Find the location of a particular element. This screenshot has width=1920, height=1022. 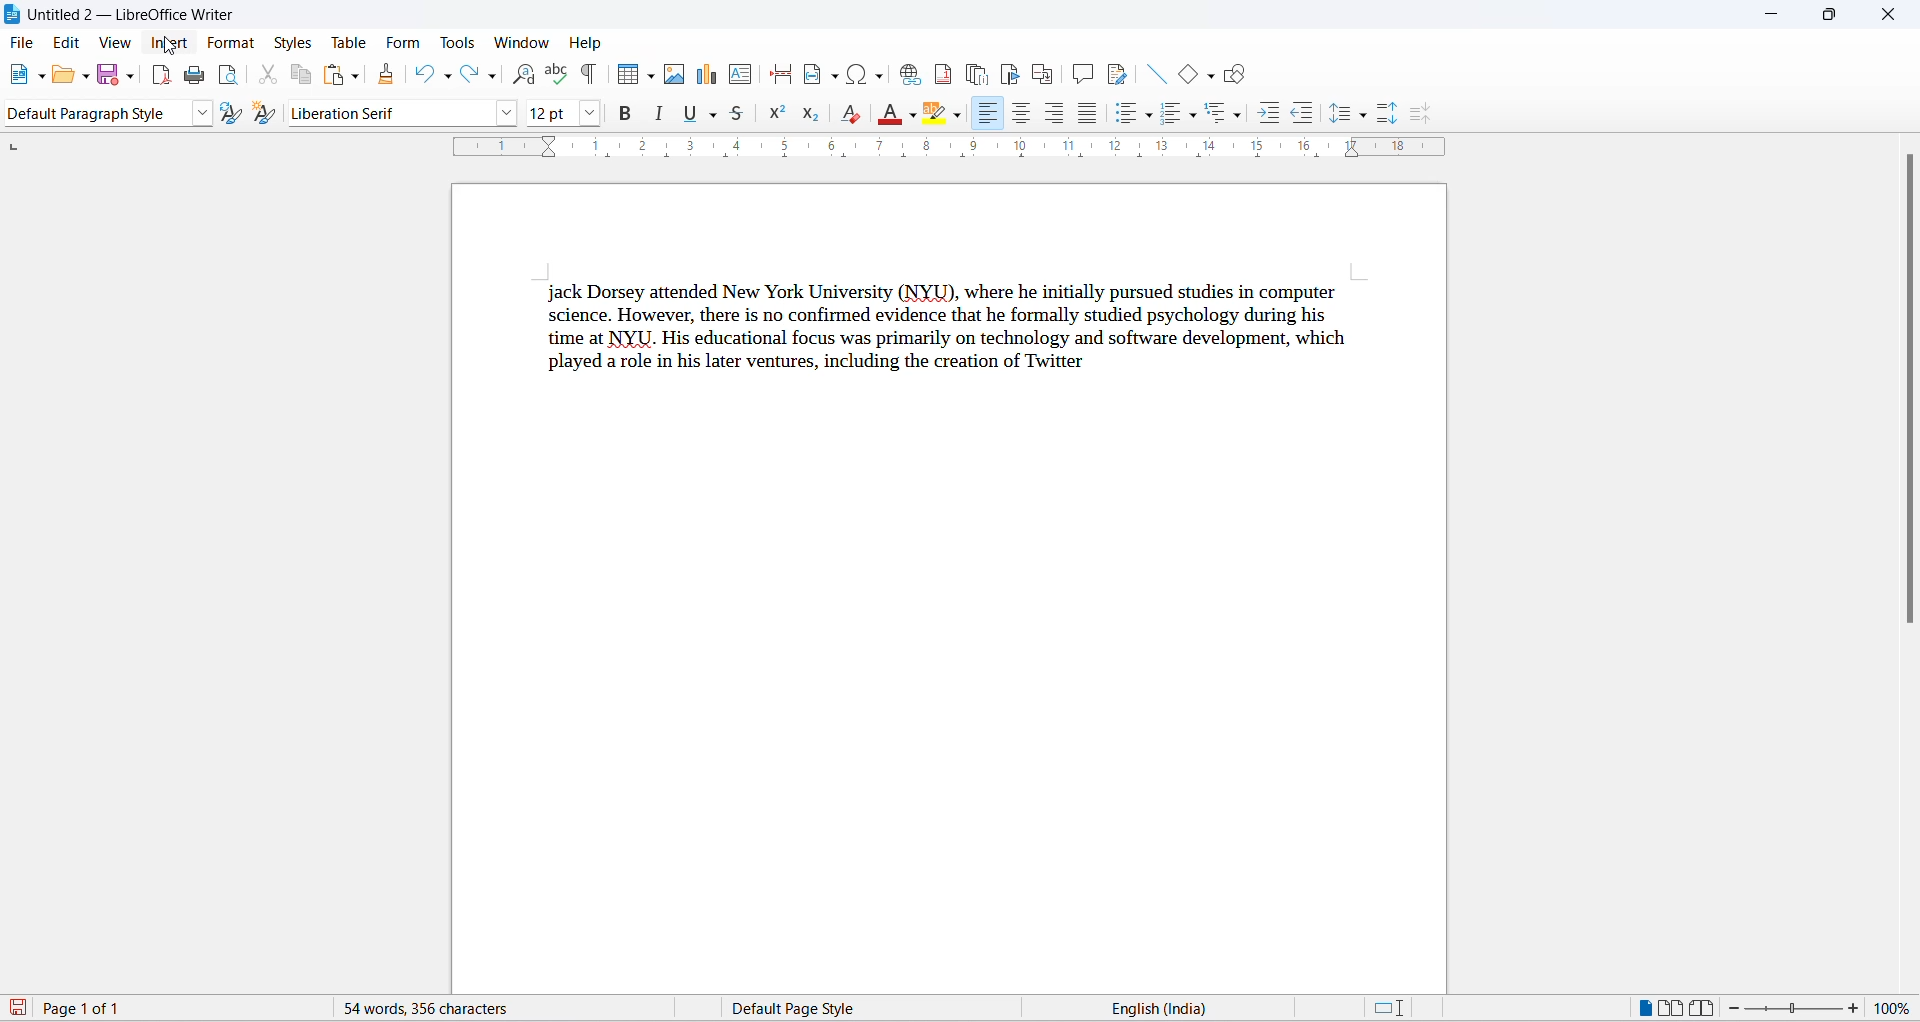

form is located at coordinates (405, 42).